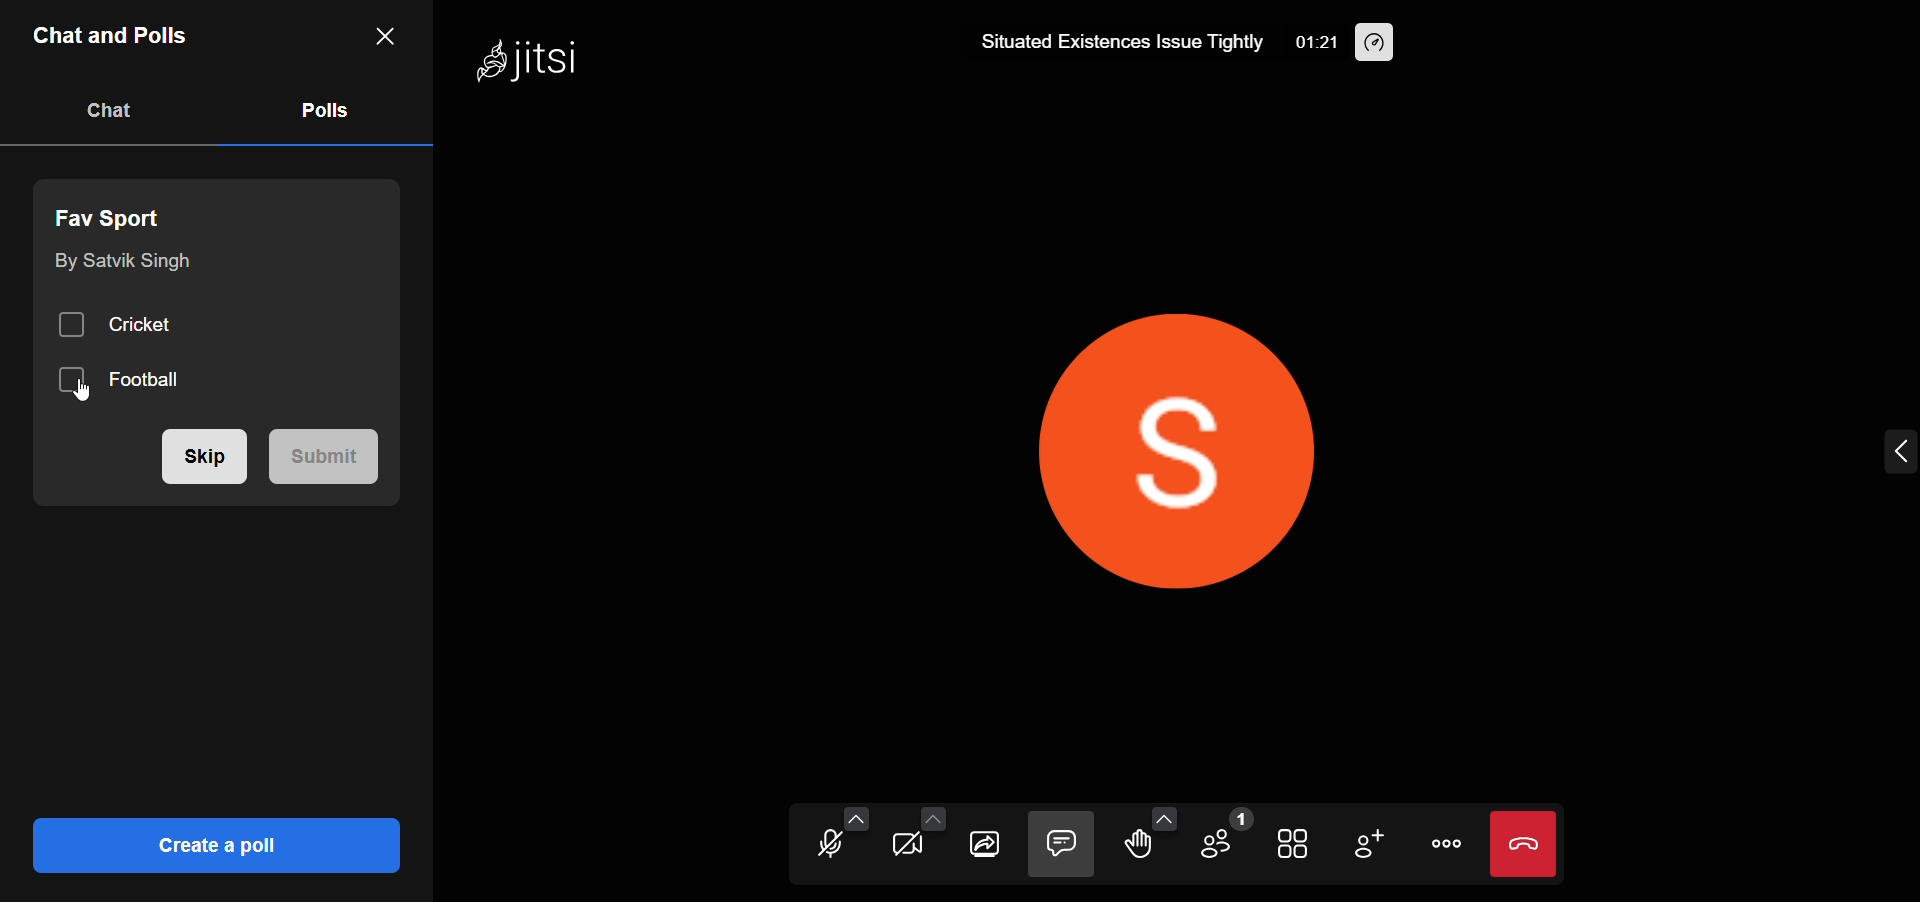  Describe the element at coordinates (1294, 843) in the screenshot. I see `tile view` at that location.